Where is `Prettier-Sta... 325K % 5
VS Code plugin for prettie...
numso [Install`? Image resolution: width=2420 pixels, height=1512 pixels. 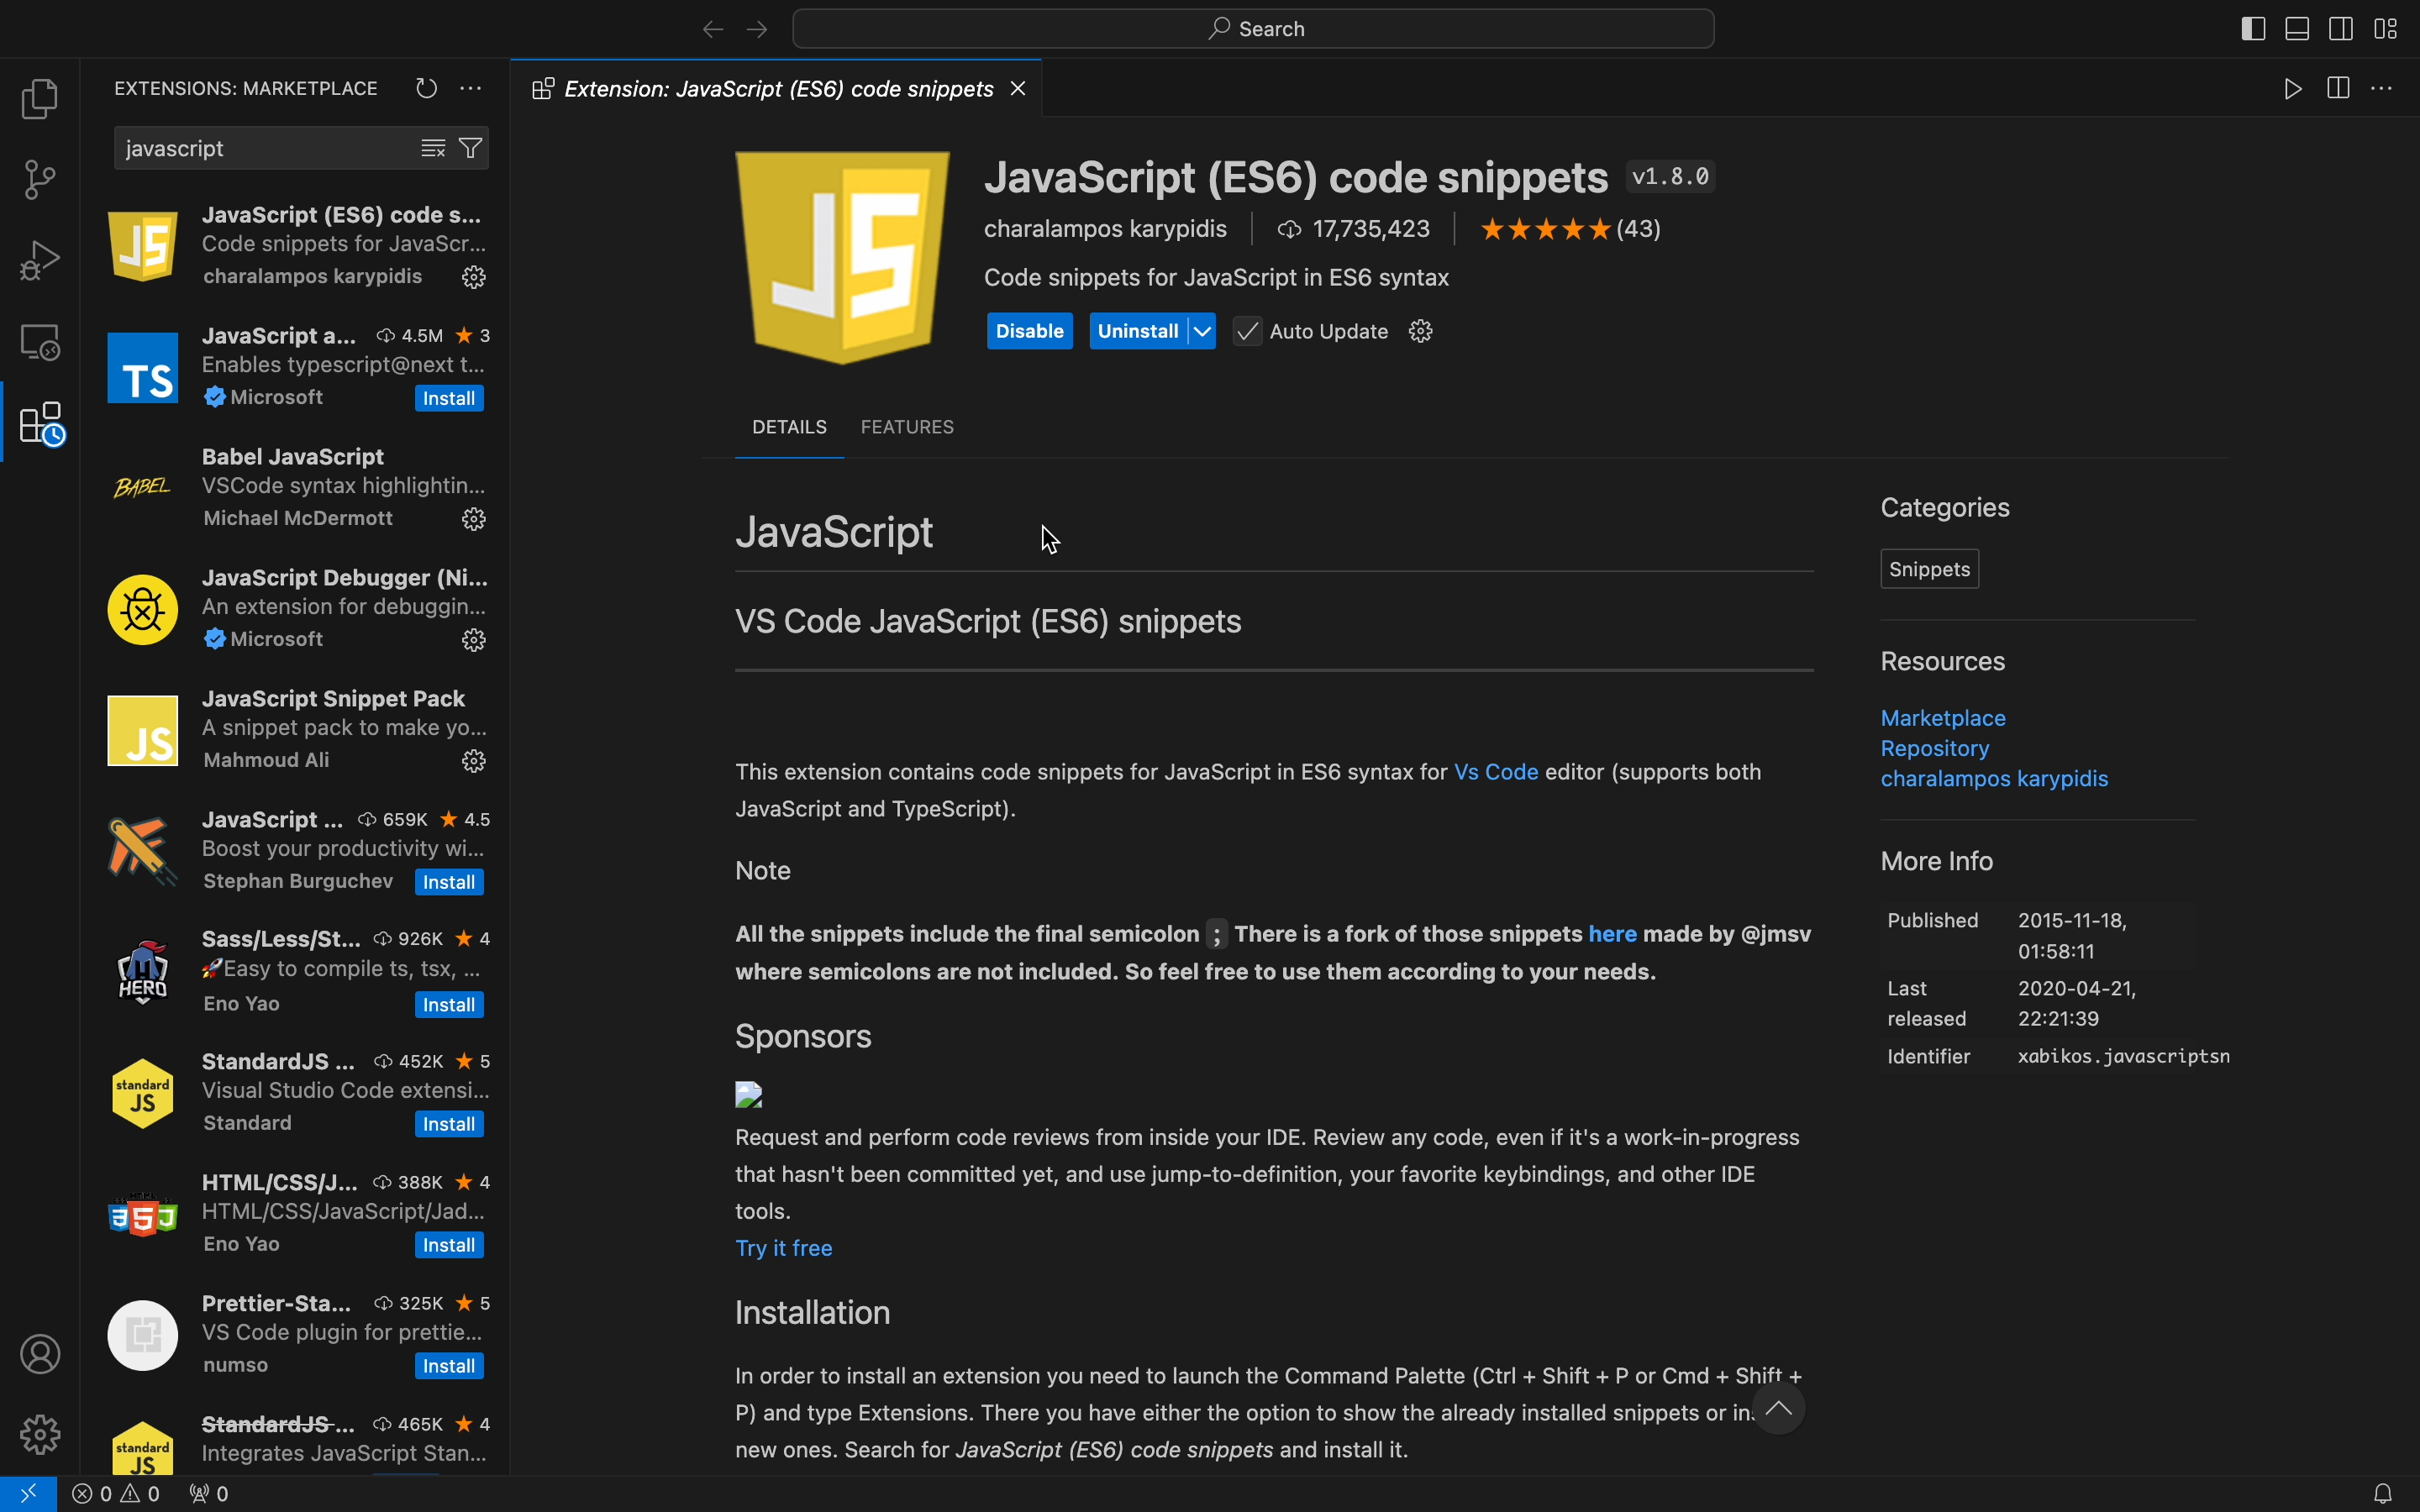 Prettier-Sta... 325K % 5
VS Code plugin for prettie...
numso [Install is located at coordinates (295, 1331).